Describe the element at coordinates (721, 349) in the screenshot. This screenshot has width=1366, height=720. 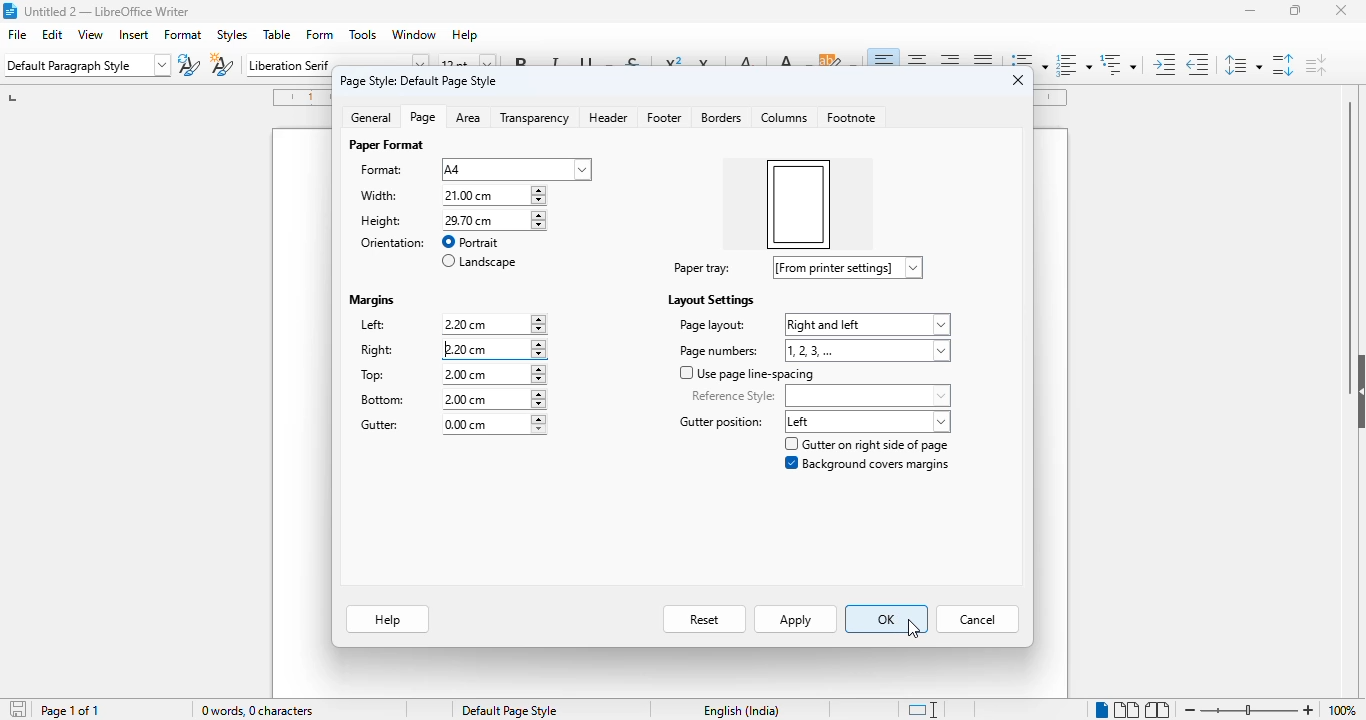
I see `page numbers` at that location.